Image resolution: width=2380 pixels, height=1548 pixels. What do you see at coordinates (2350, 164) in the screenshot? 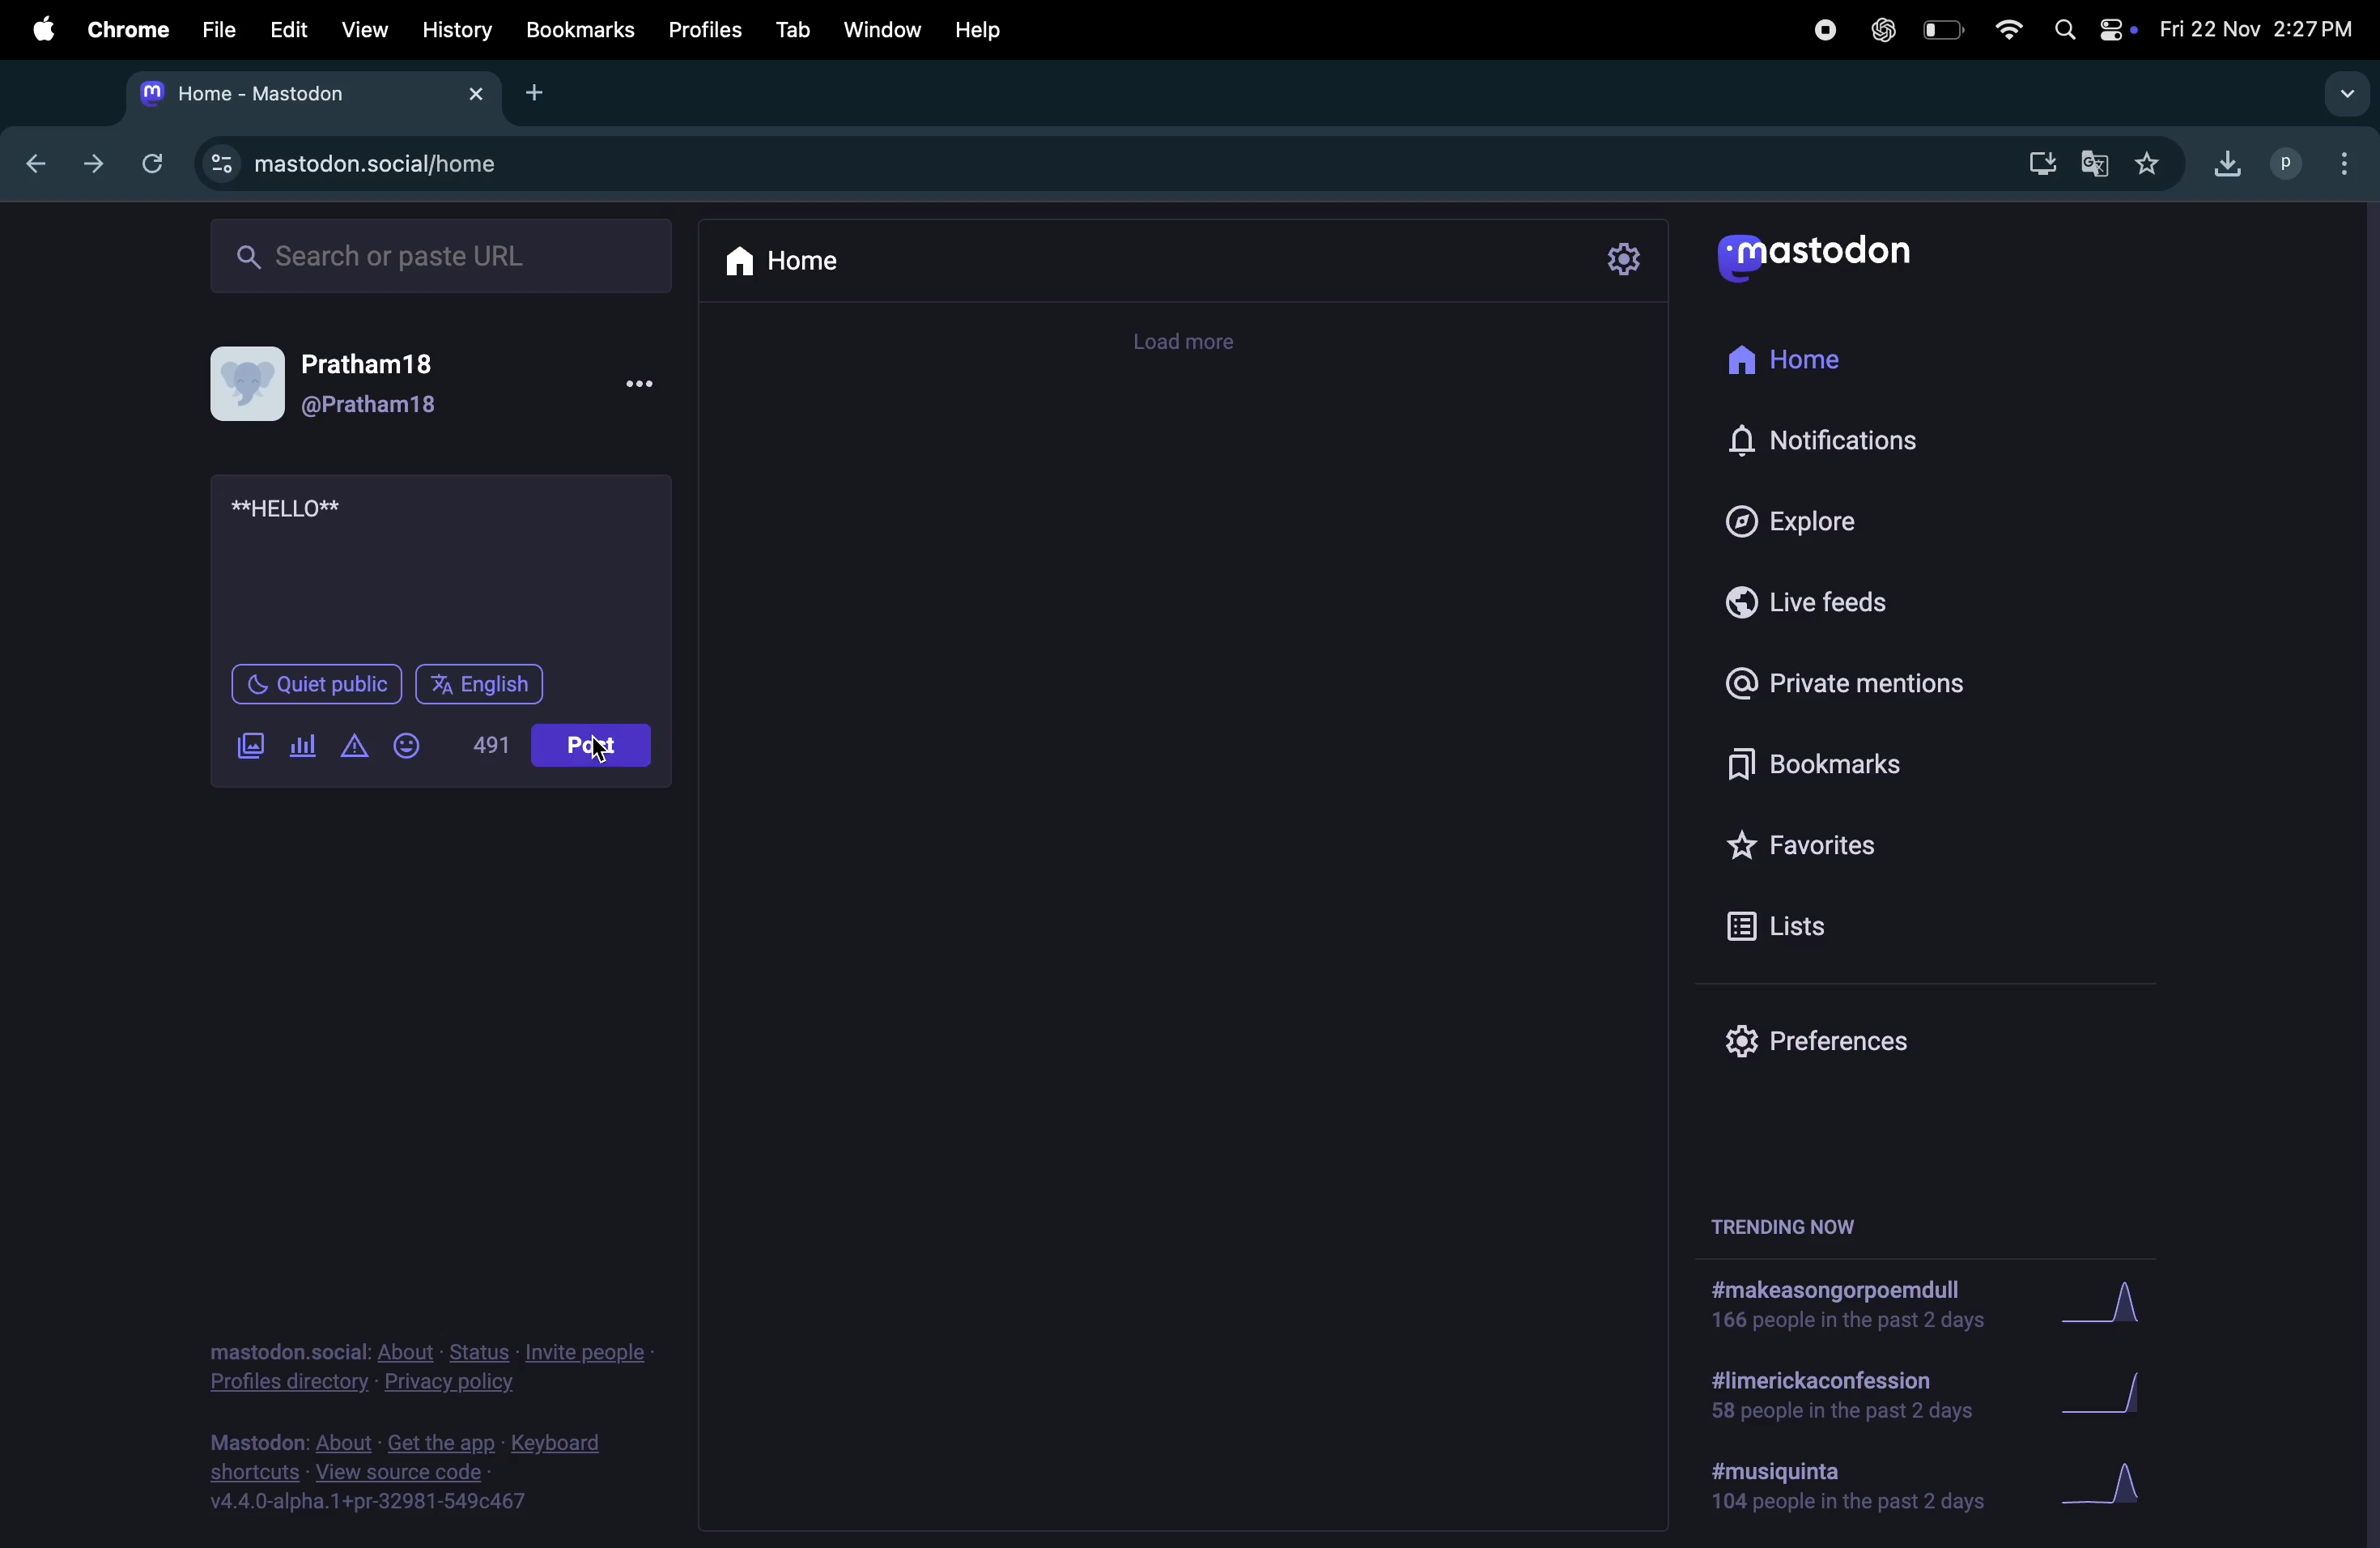
I see `options` at bounding box center [2350, 164].